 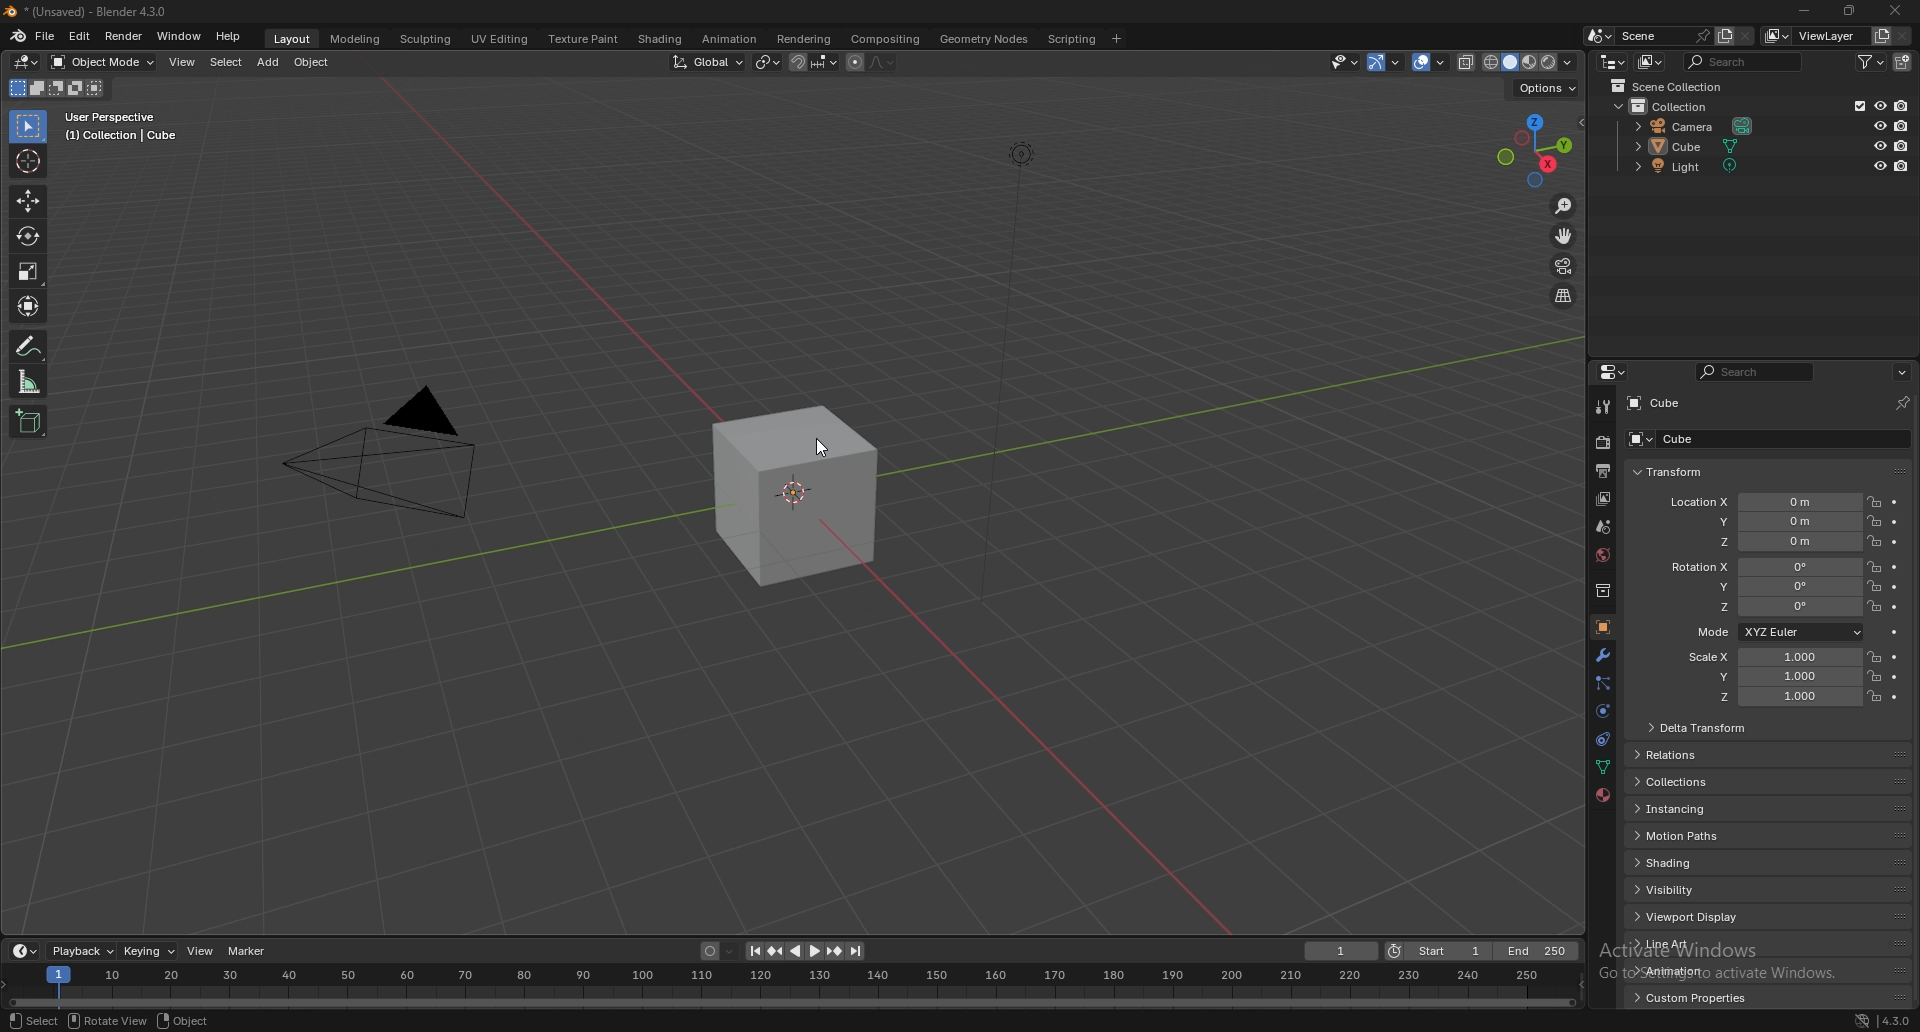 I want to click on lock, so click(x=1874, y=501).